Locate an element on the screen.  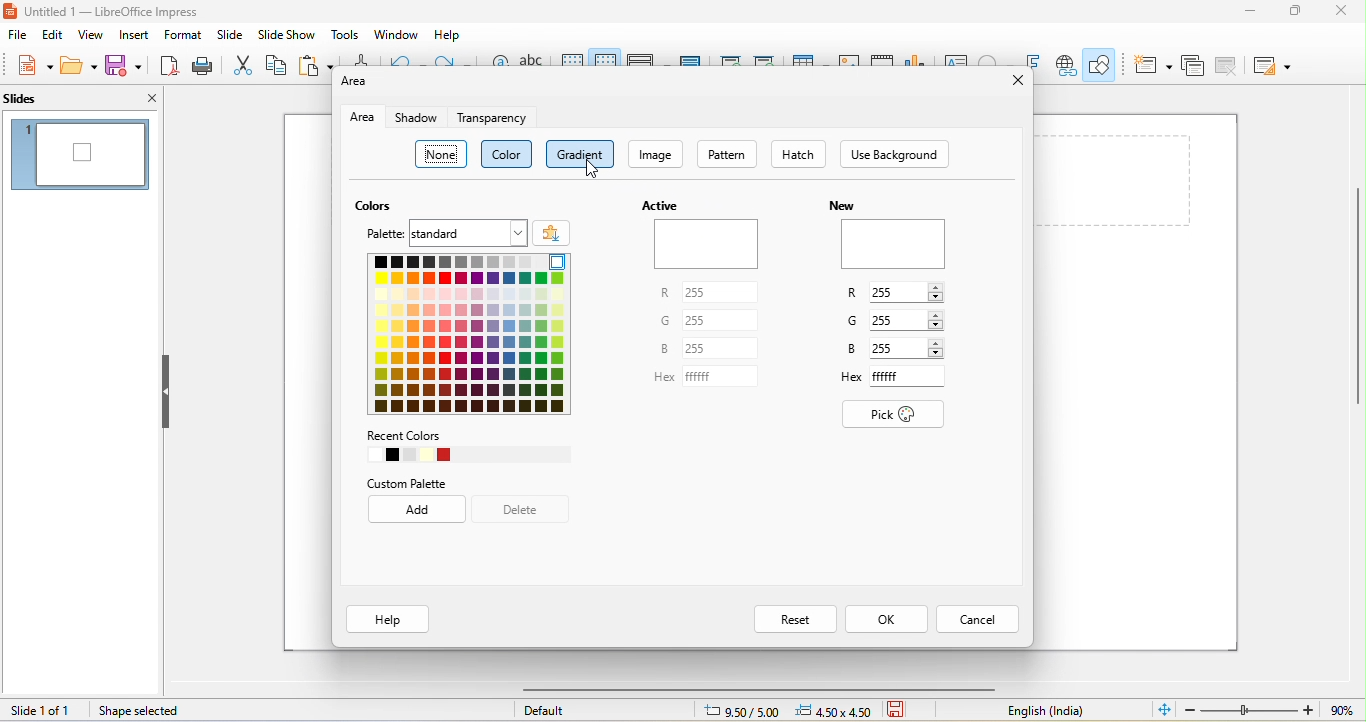
insert is located at coordinates (133, 35).